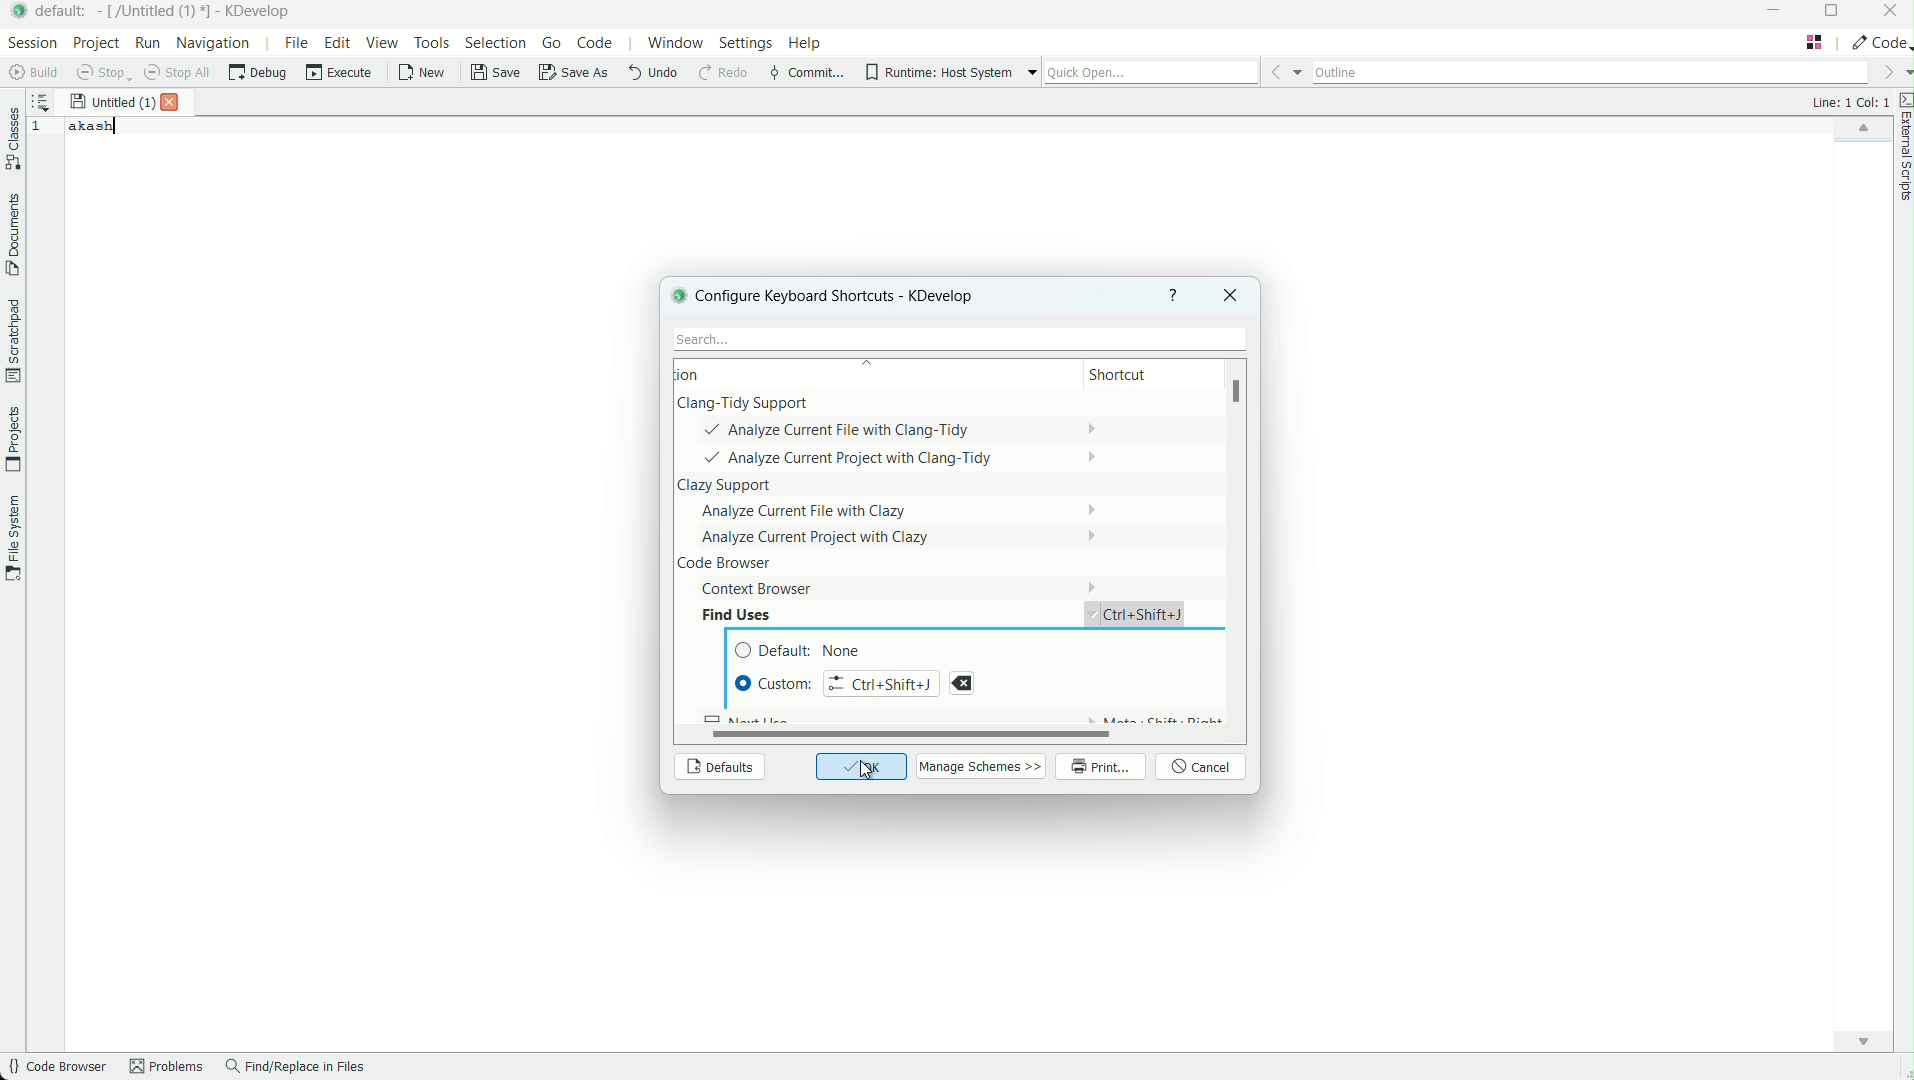 This screenshot has height=1080, width=1914. I want to click on execute, so click(340, 73).